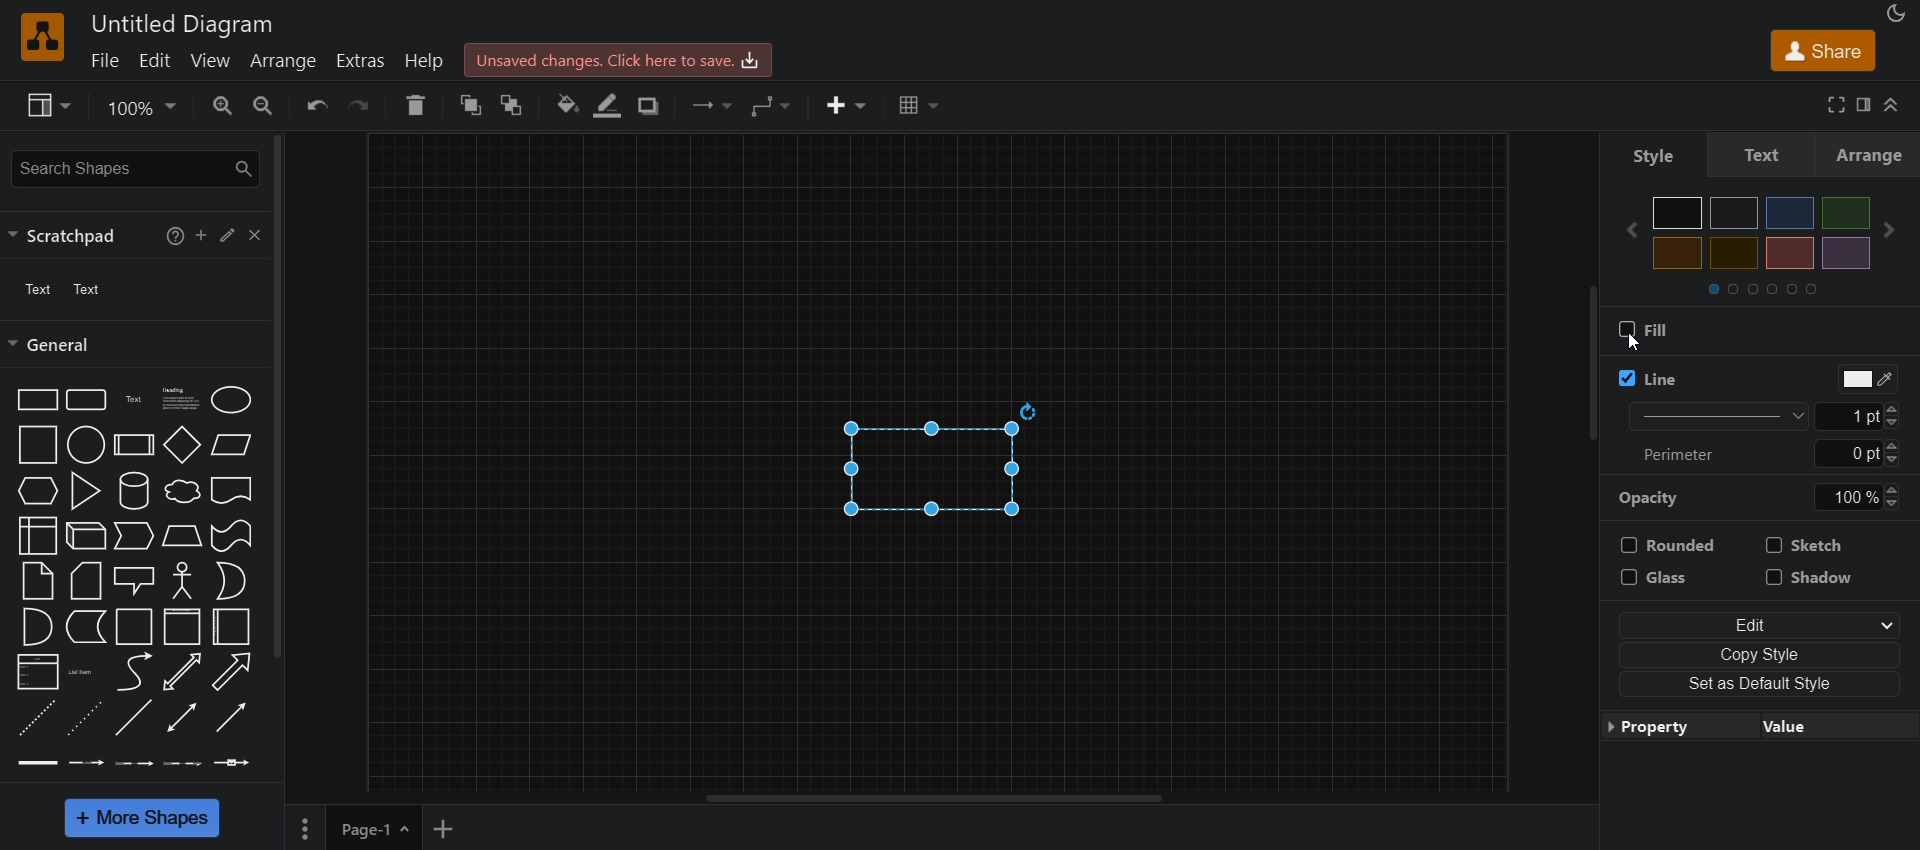 Image resolution: width=1920 pixels, height=850 pixels. What do you see at coordinates (230, 583) in the screenshot?
I see `or` at bounding box center [230, 583].